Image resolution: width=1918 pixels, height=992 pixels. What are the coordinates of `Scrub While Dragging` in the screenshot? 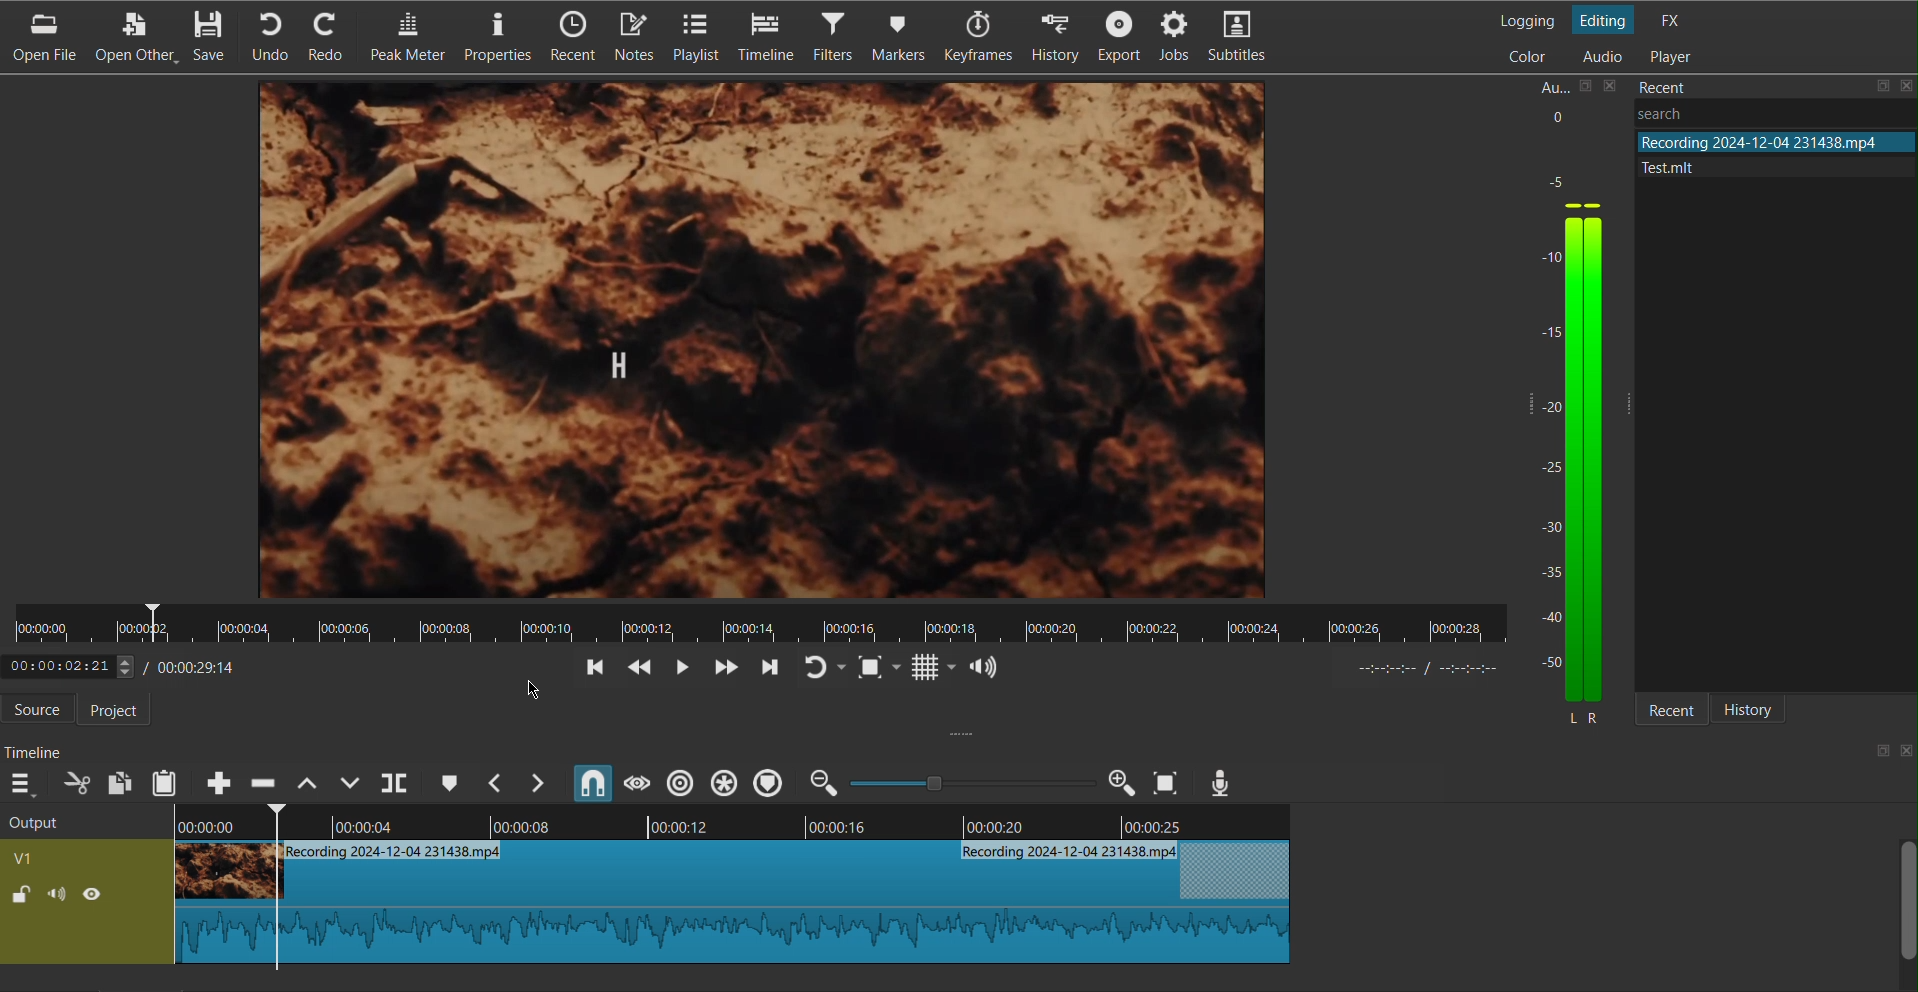 It's located at (634, 782).